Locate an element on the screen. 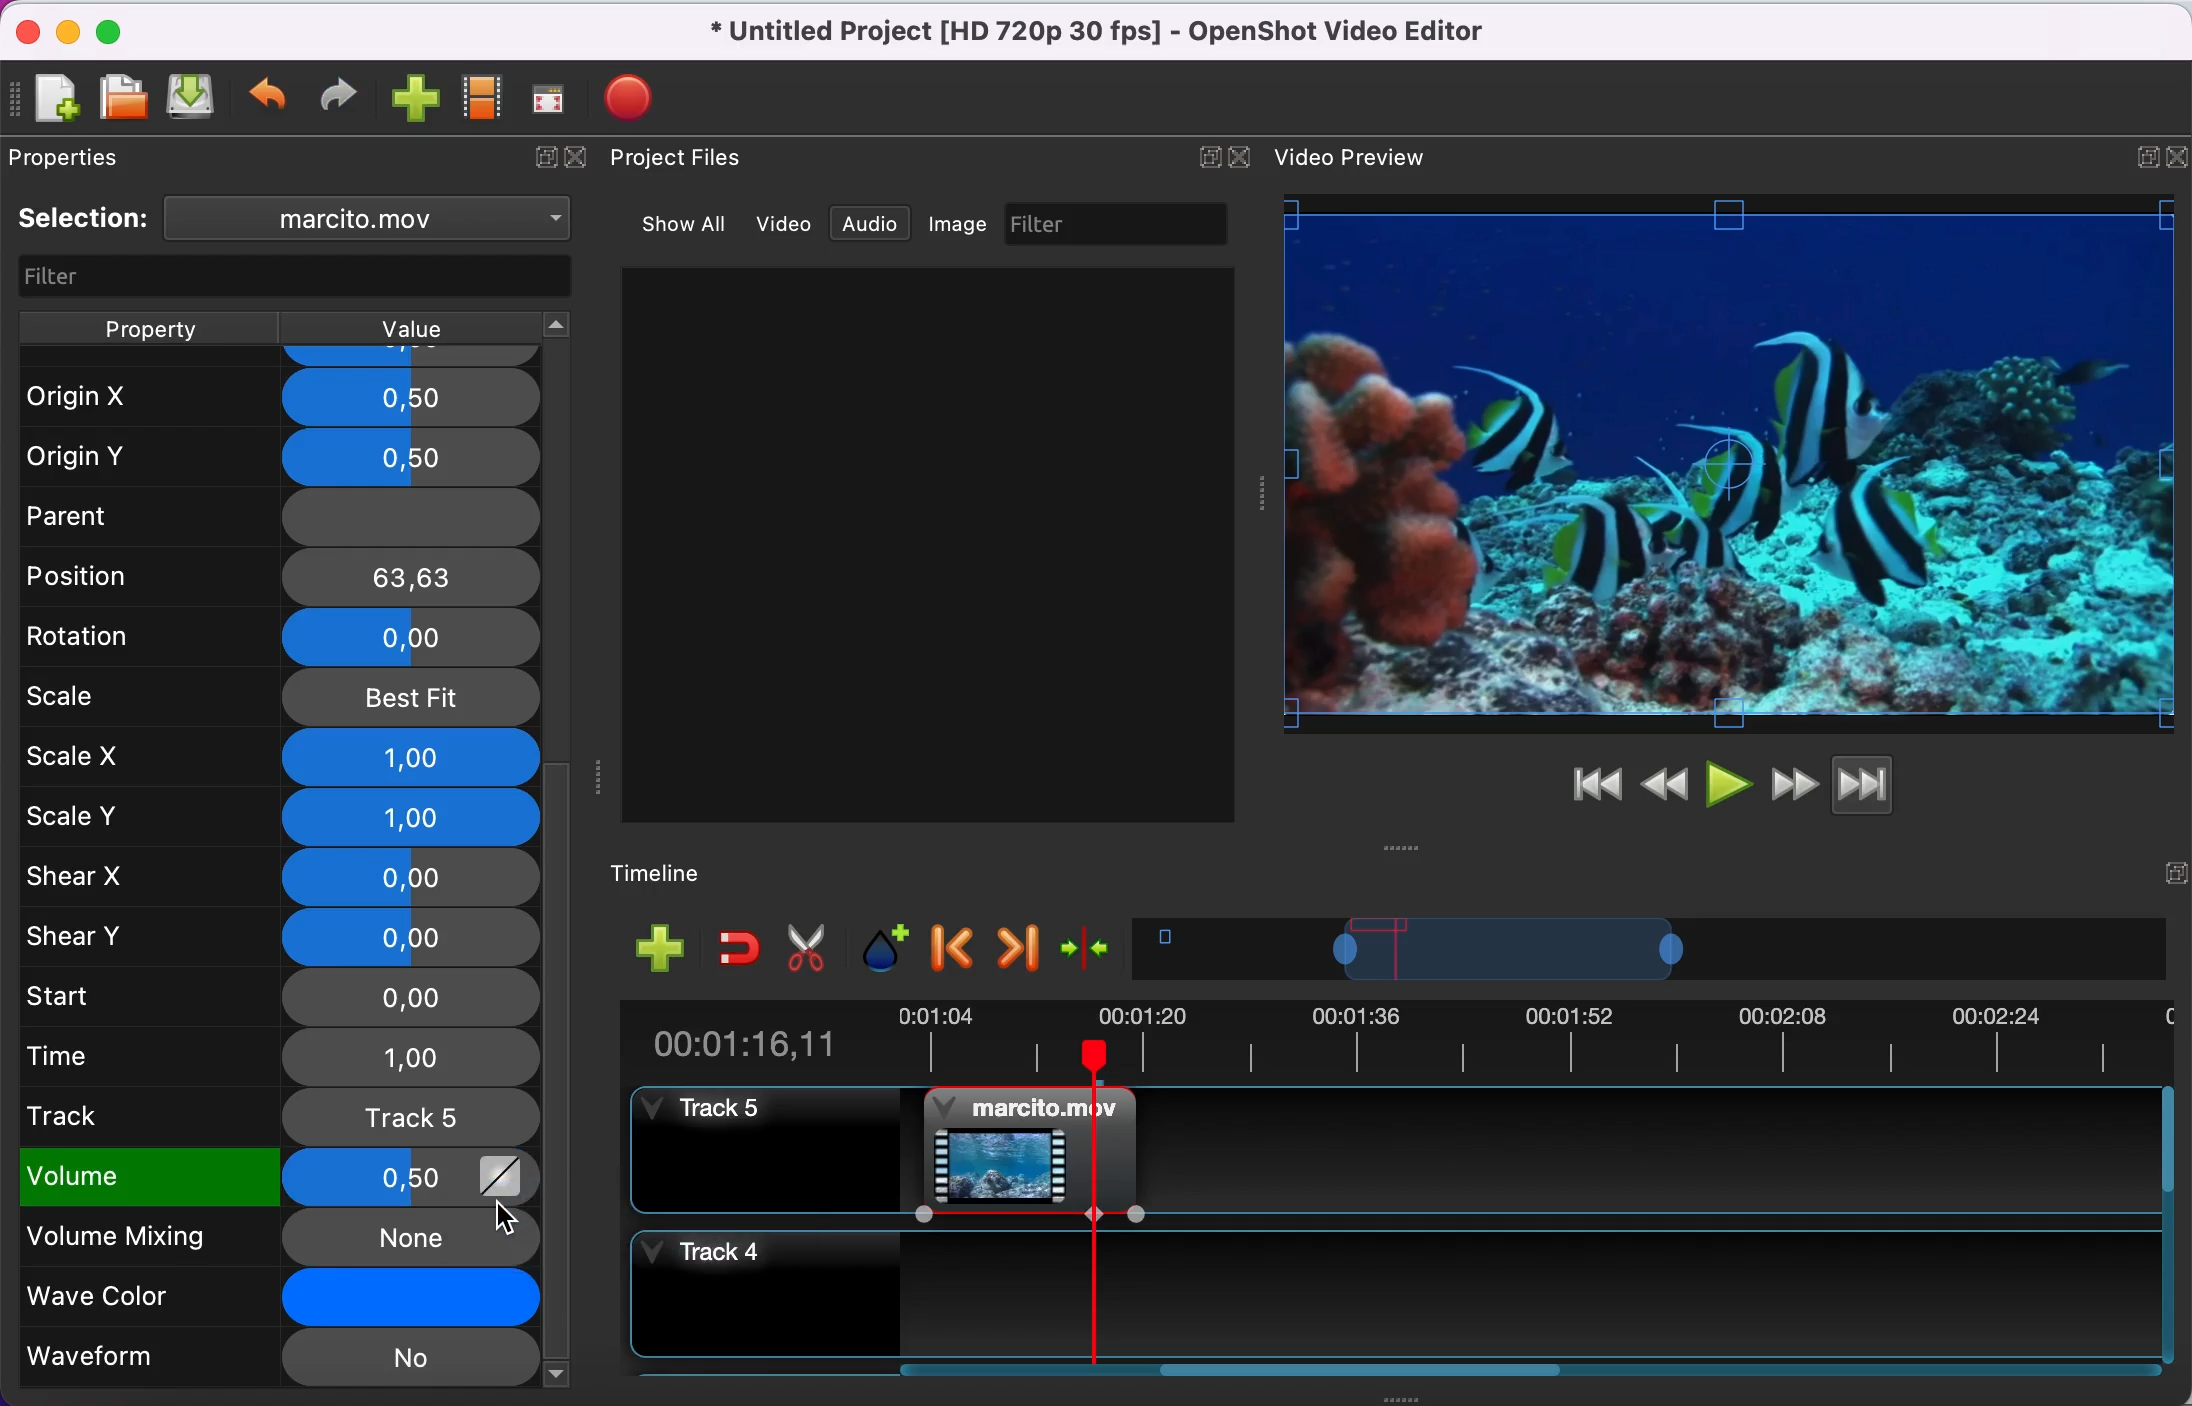 This screenshot has height=1406, width=2192. track 5 is located at coordinates (755, 1148).